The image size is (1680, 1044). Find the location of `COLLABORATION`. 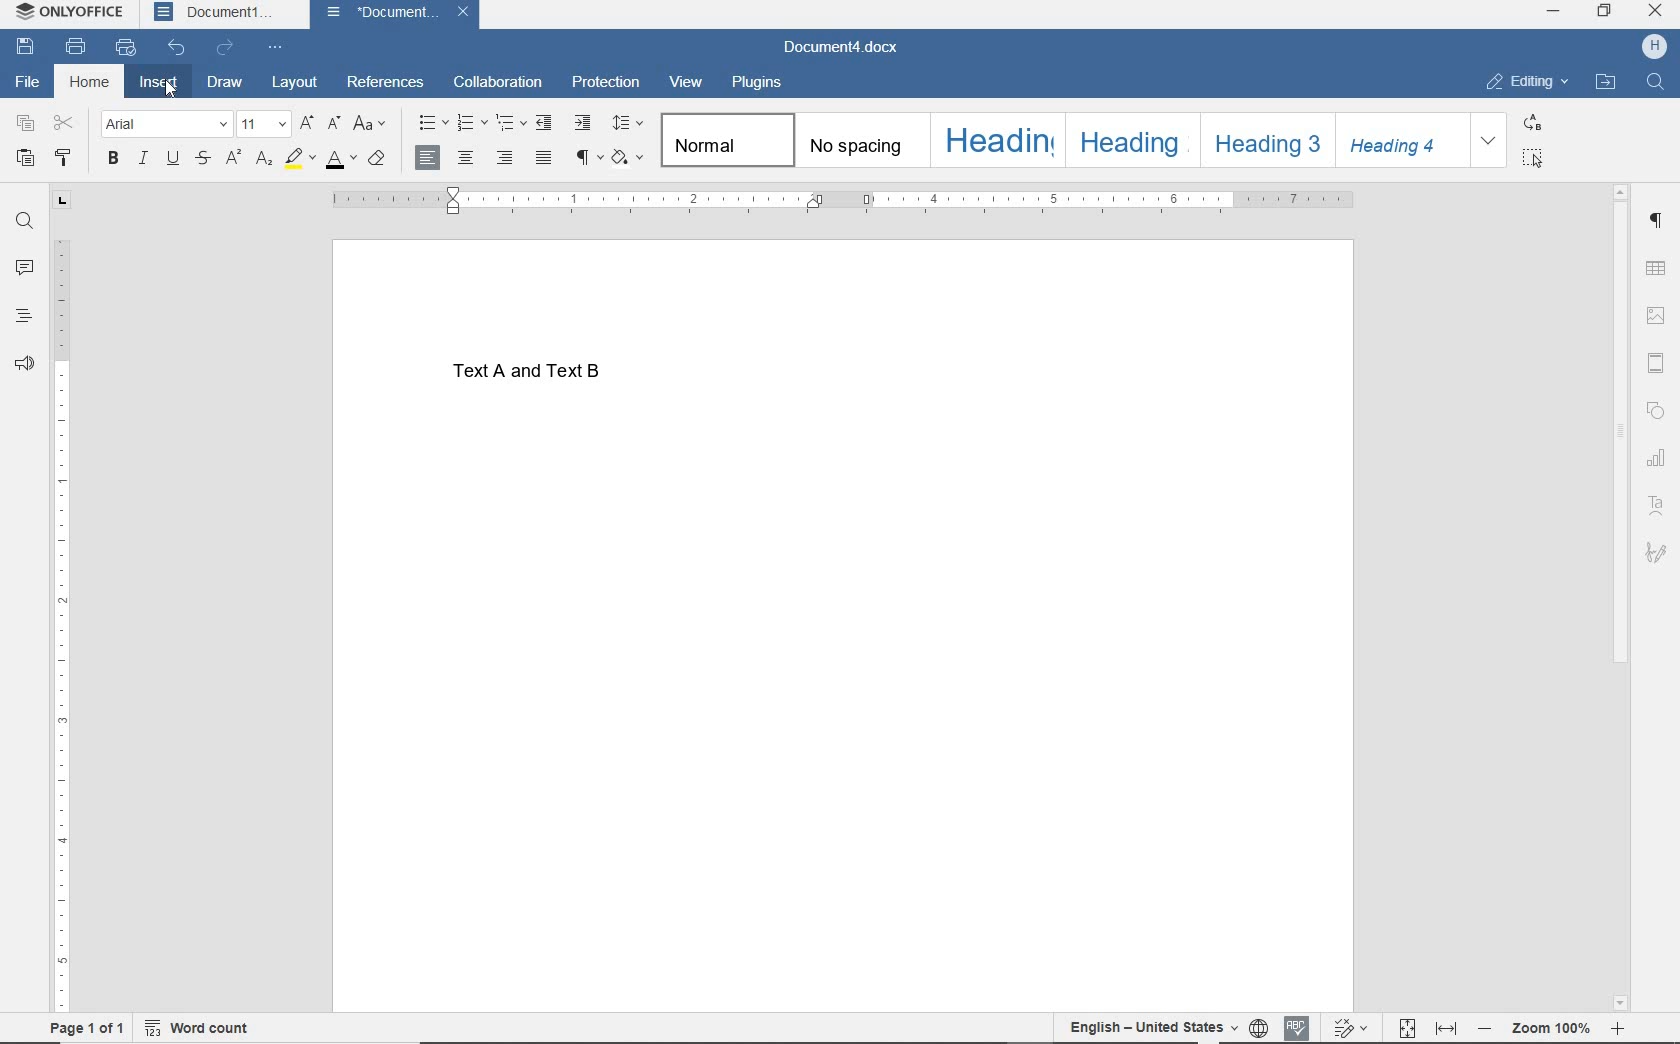

COLLABORATION is located at coordinates (500, 81).